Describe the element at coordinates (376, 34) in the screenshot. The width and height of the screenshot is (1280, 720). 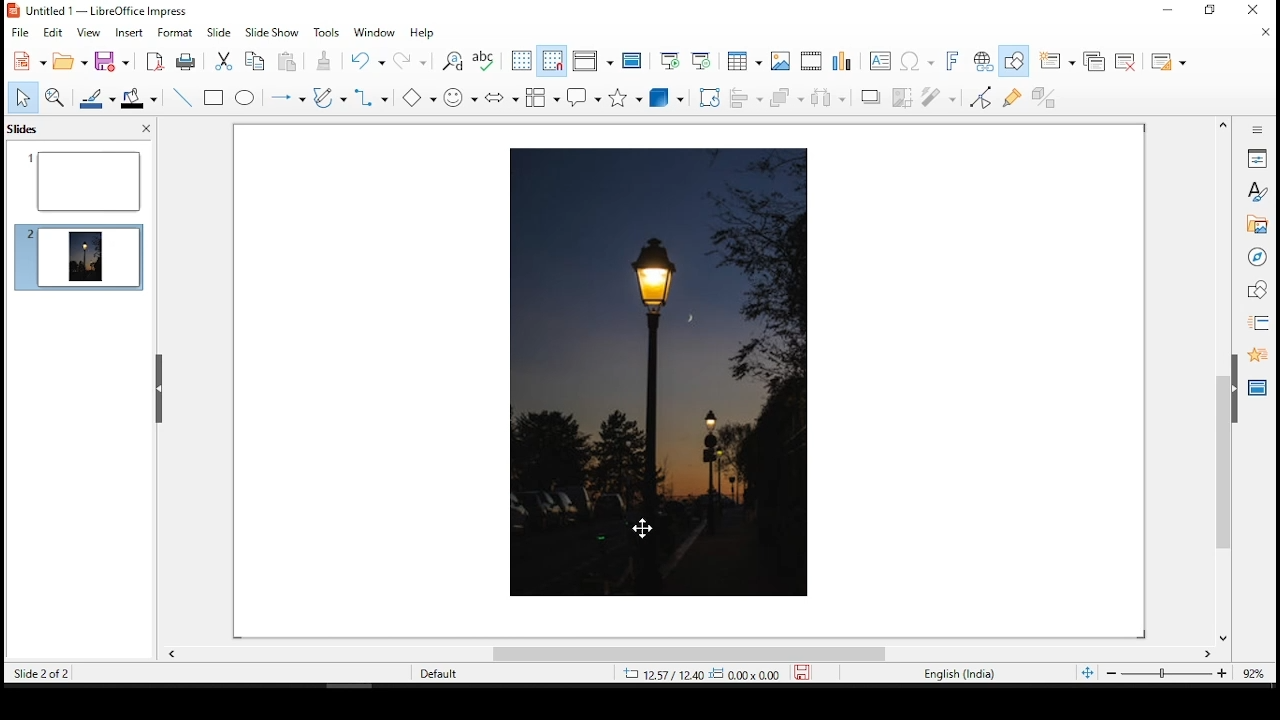
I see `window` at that location.